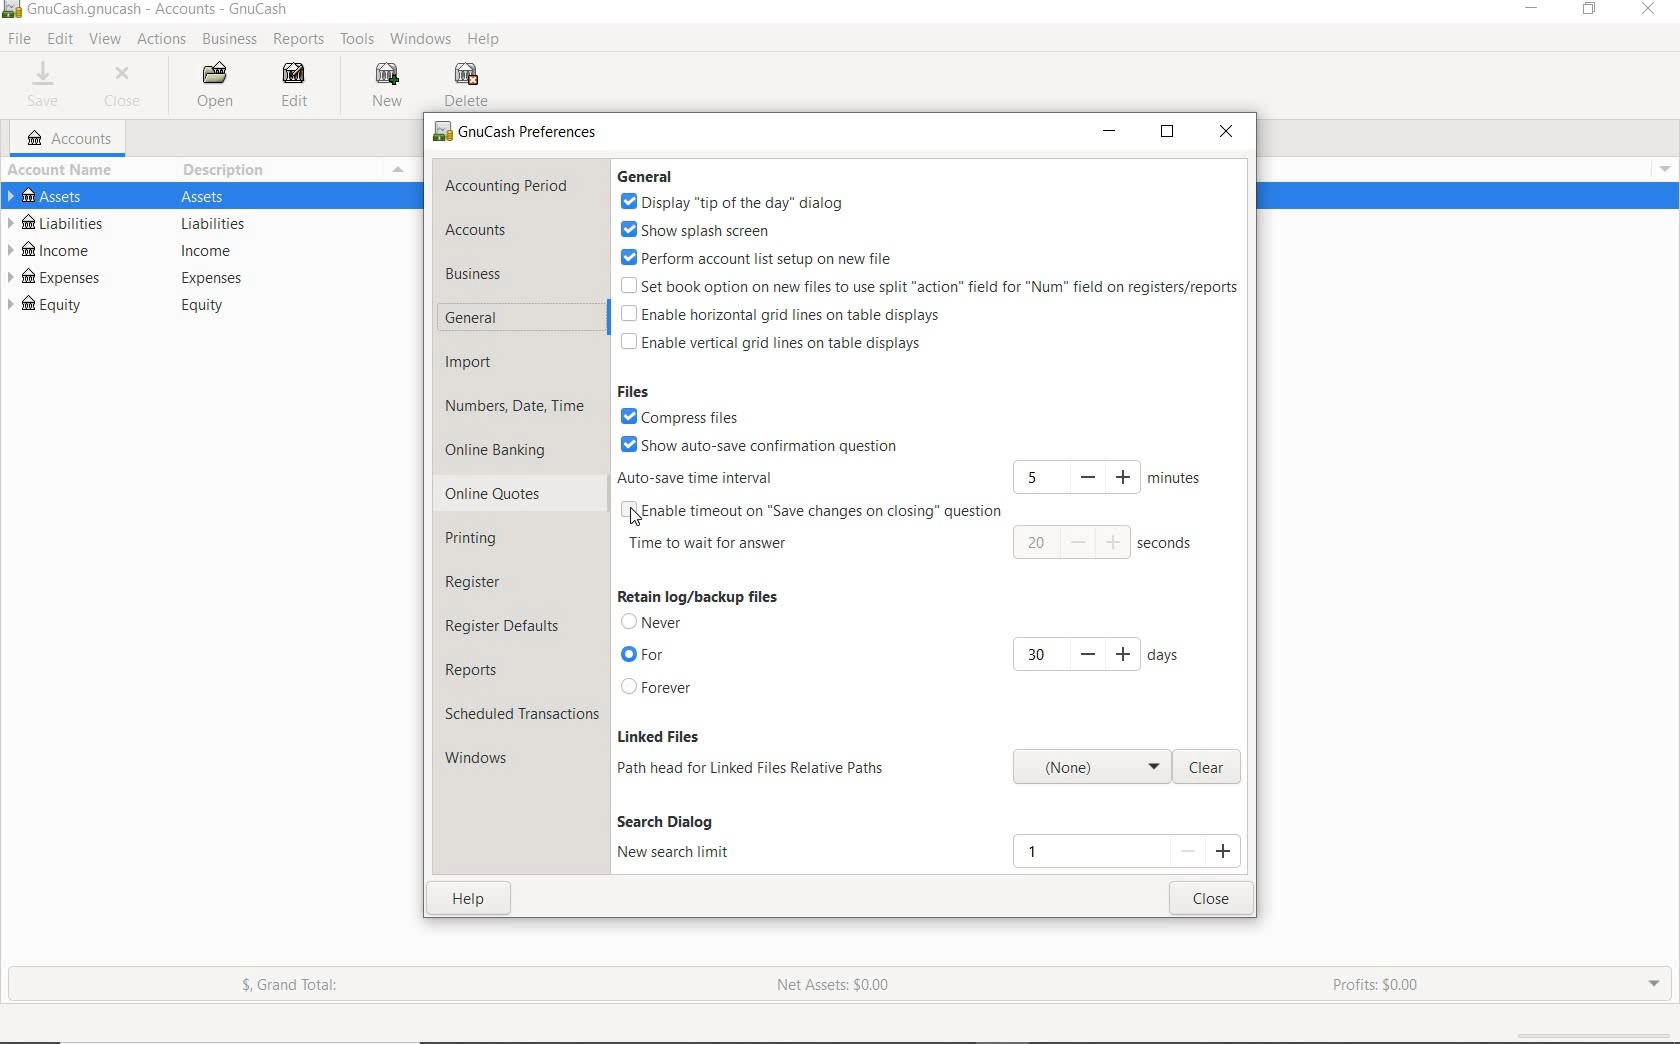 This screenshot has width=1680, height=1044. I want to click on set book option on new files to use split 'action' field for "nun" field on registers/reports, so click(927, 285).